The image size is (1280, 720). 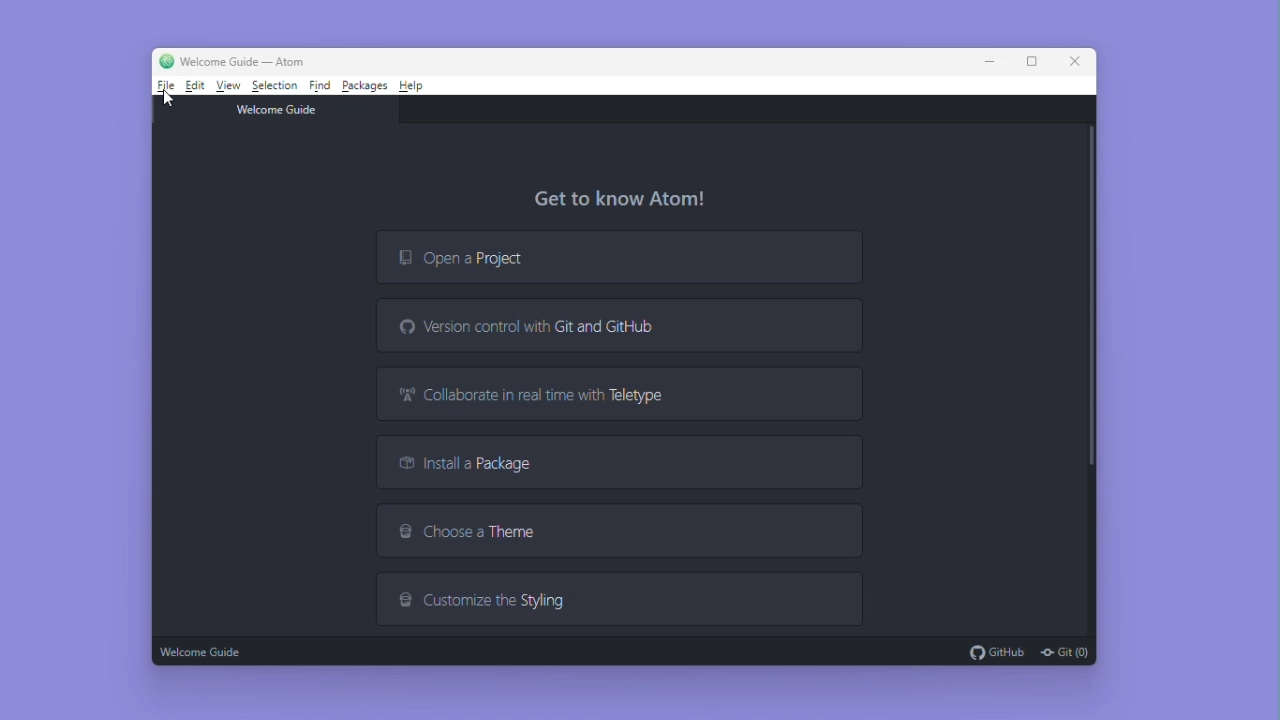 What do you see at coordinates (166, 99) in the screenshot?
I see `cursor` at bounding box center [166, 99].